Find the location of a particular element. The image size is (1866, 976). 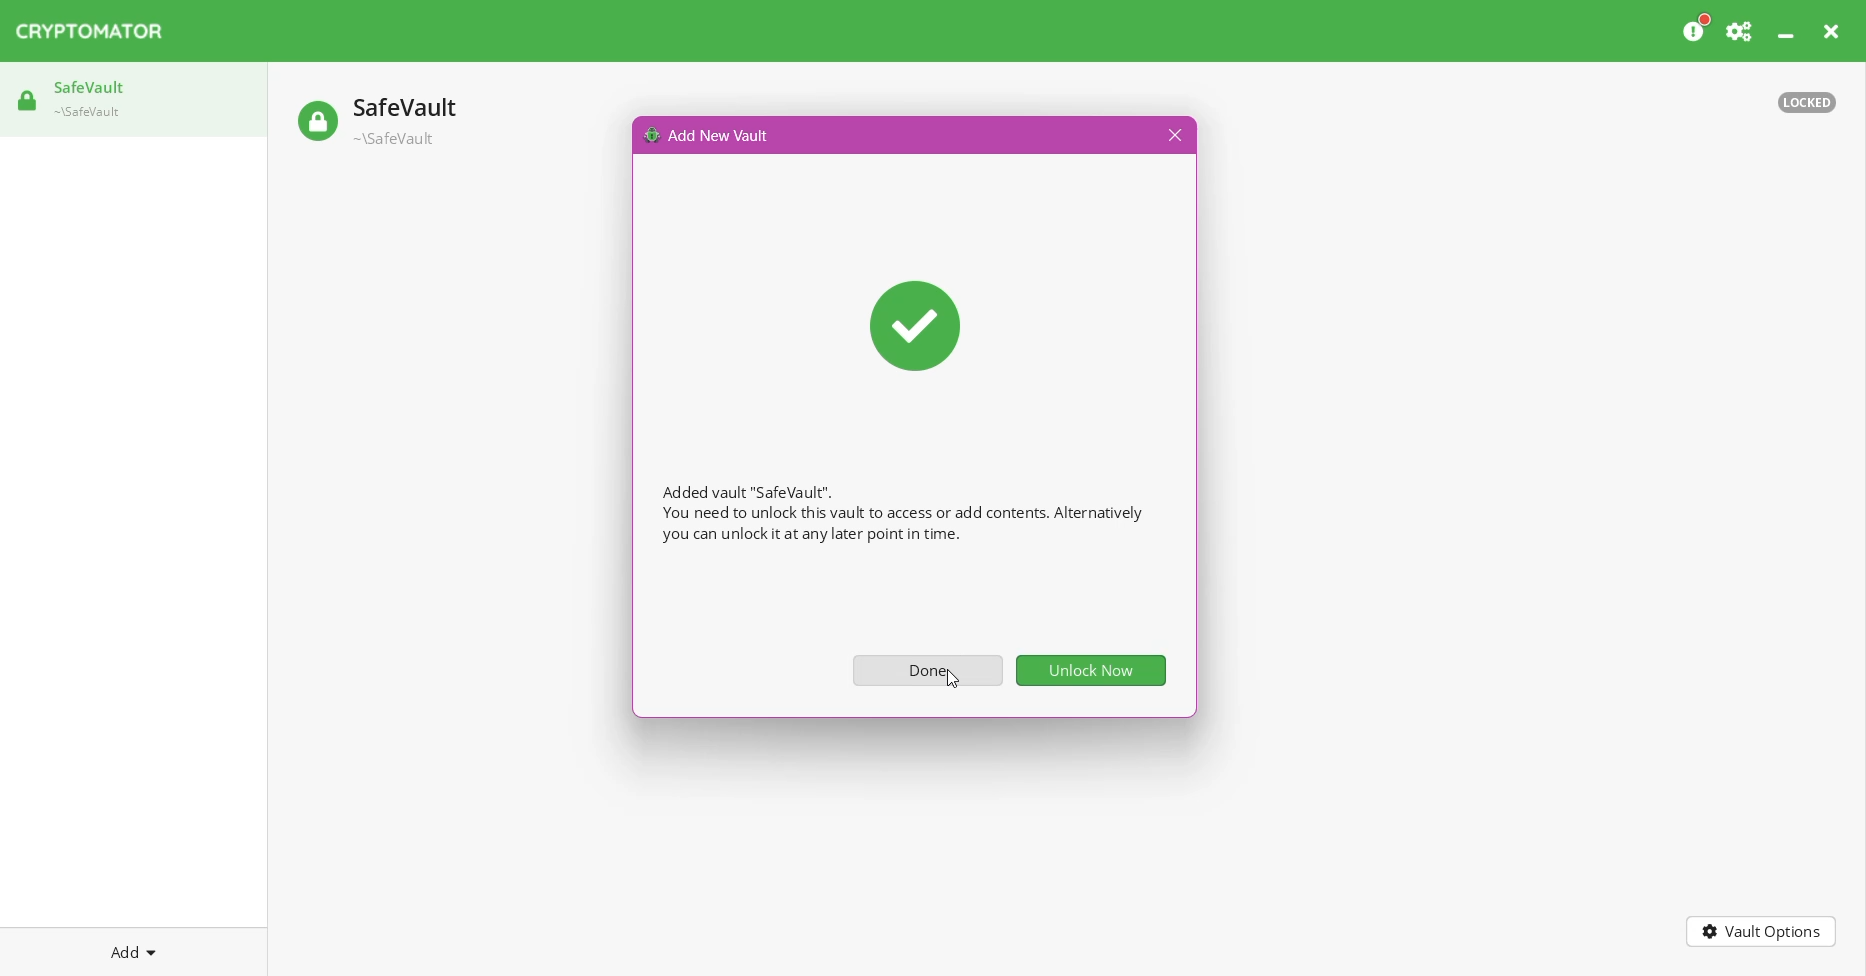

Unlock now is located at coordinates (1093, 670).